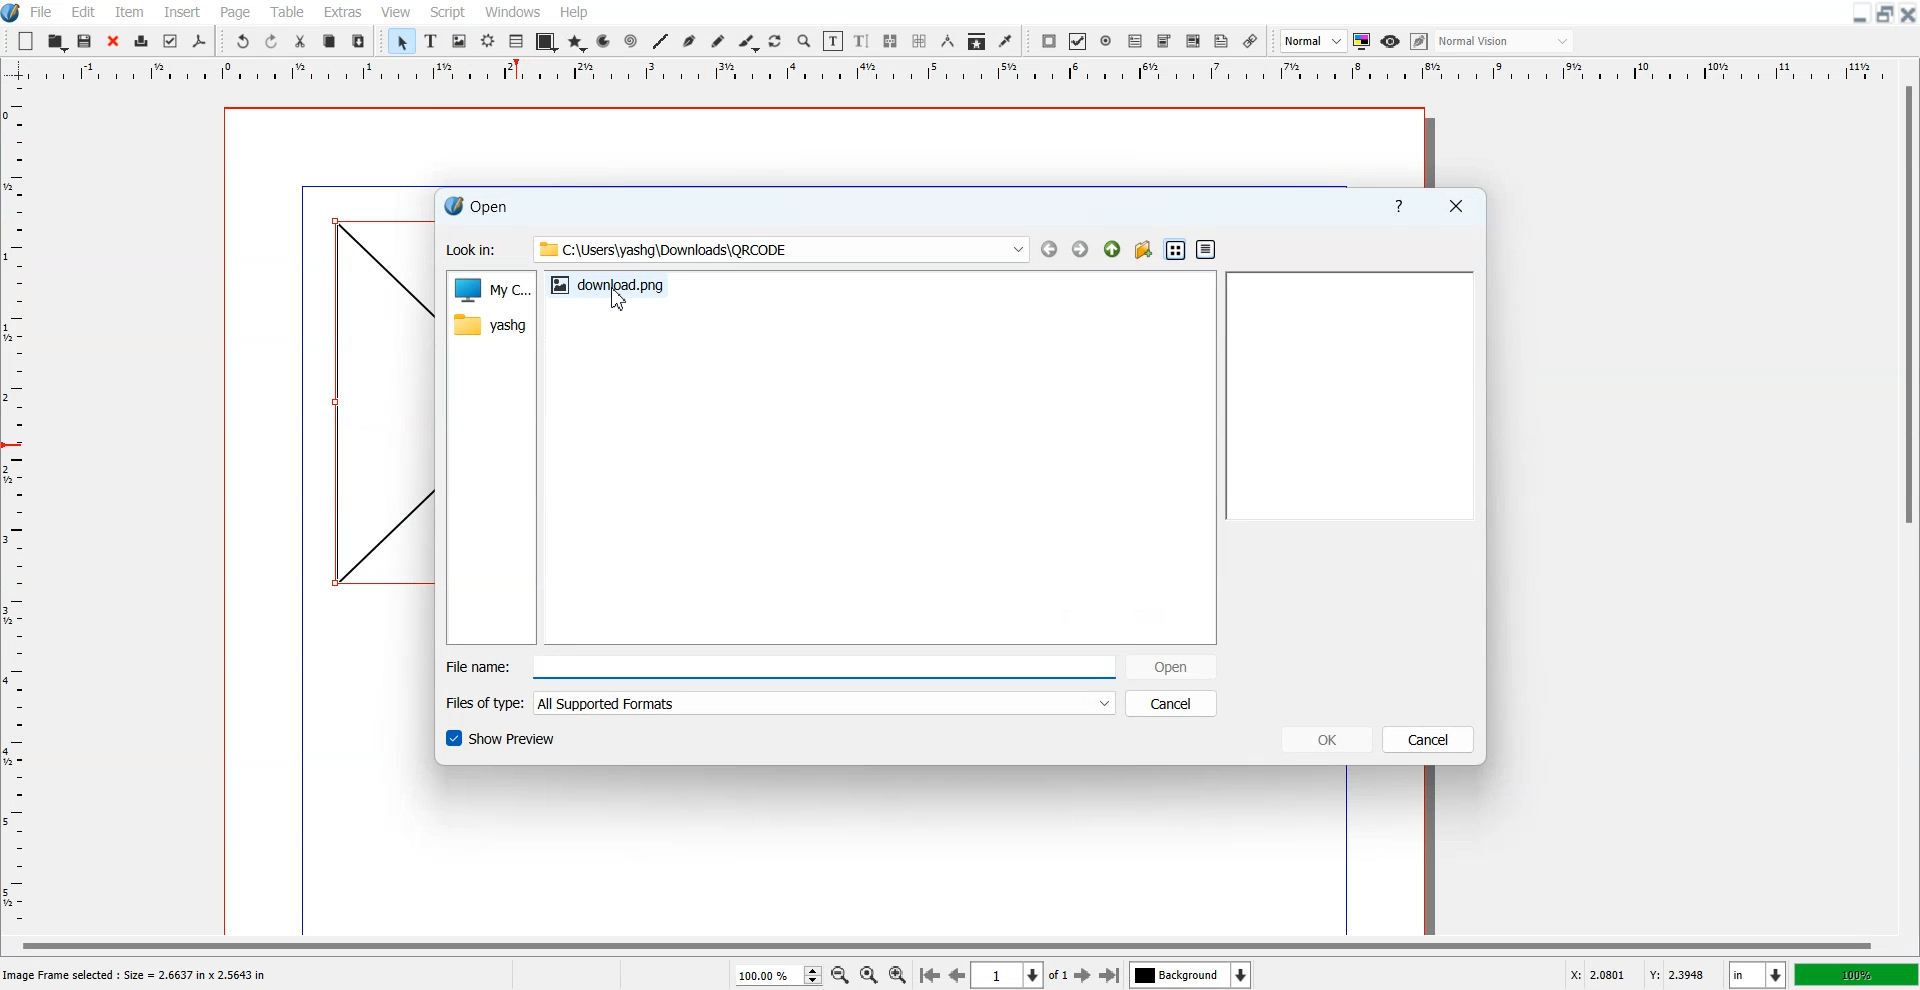 This screenshot has width=1920, height=990. Describe the element at coordinates (27, 40) in the screenshot. I see `Add` at that location.